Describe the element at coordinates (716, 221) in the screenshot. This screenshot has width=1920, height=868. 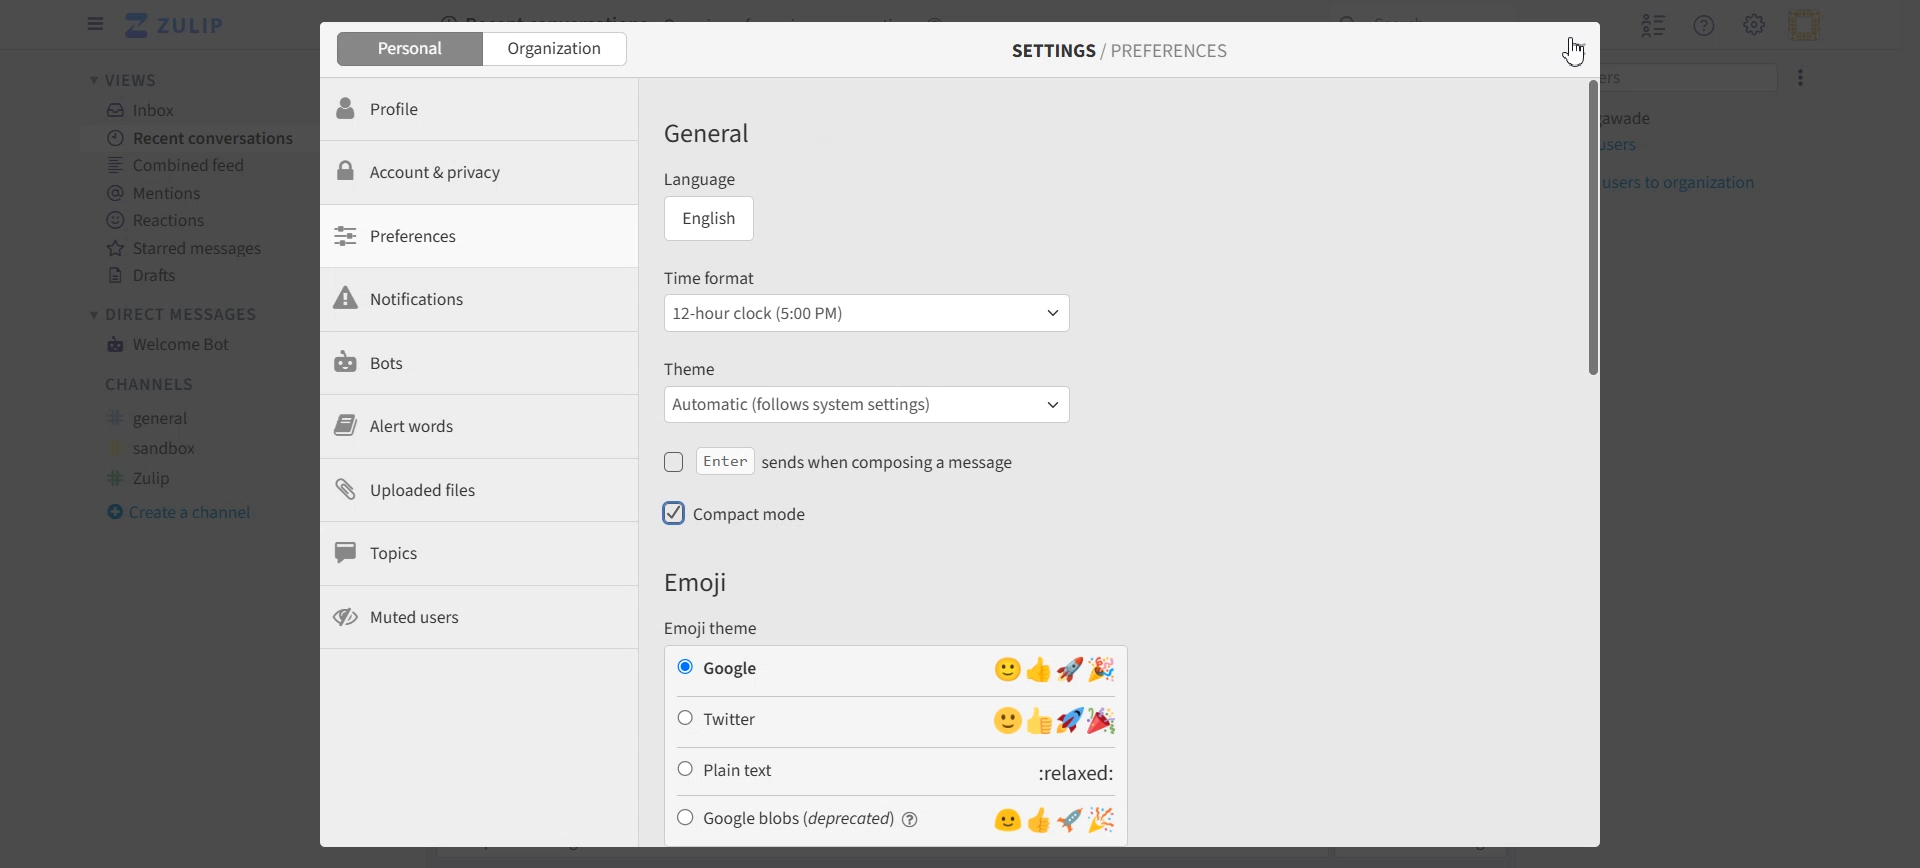
I see `English` at that location.